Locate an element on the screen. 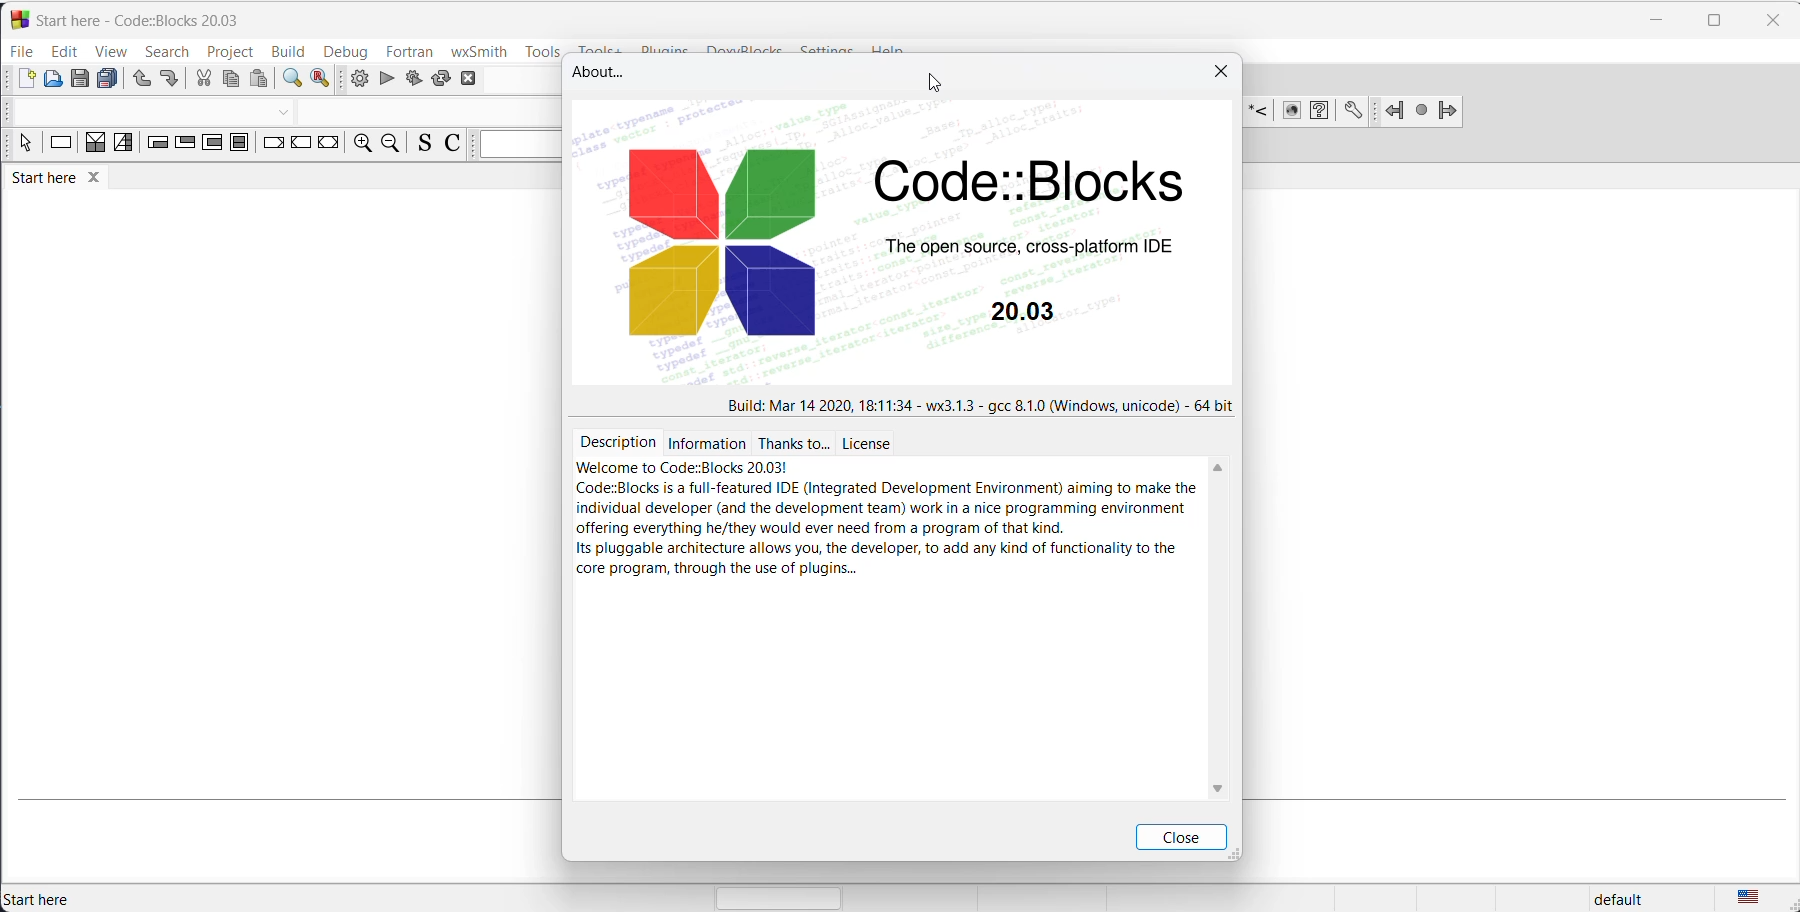 The width and height of the screenshot is (1800, 912). faq is located at coordinates (1320, 111).